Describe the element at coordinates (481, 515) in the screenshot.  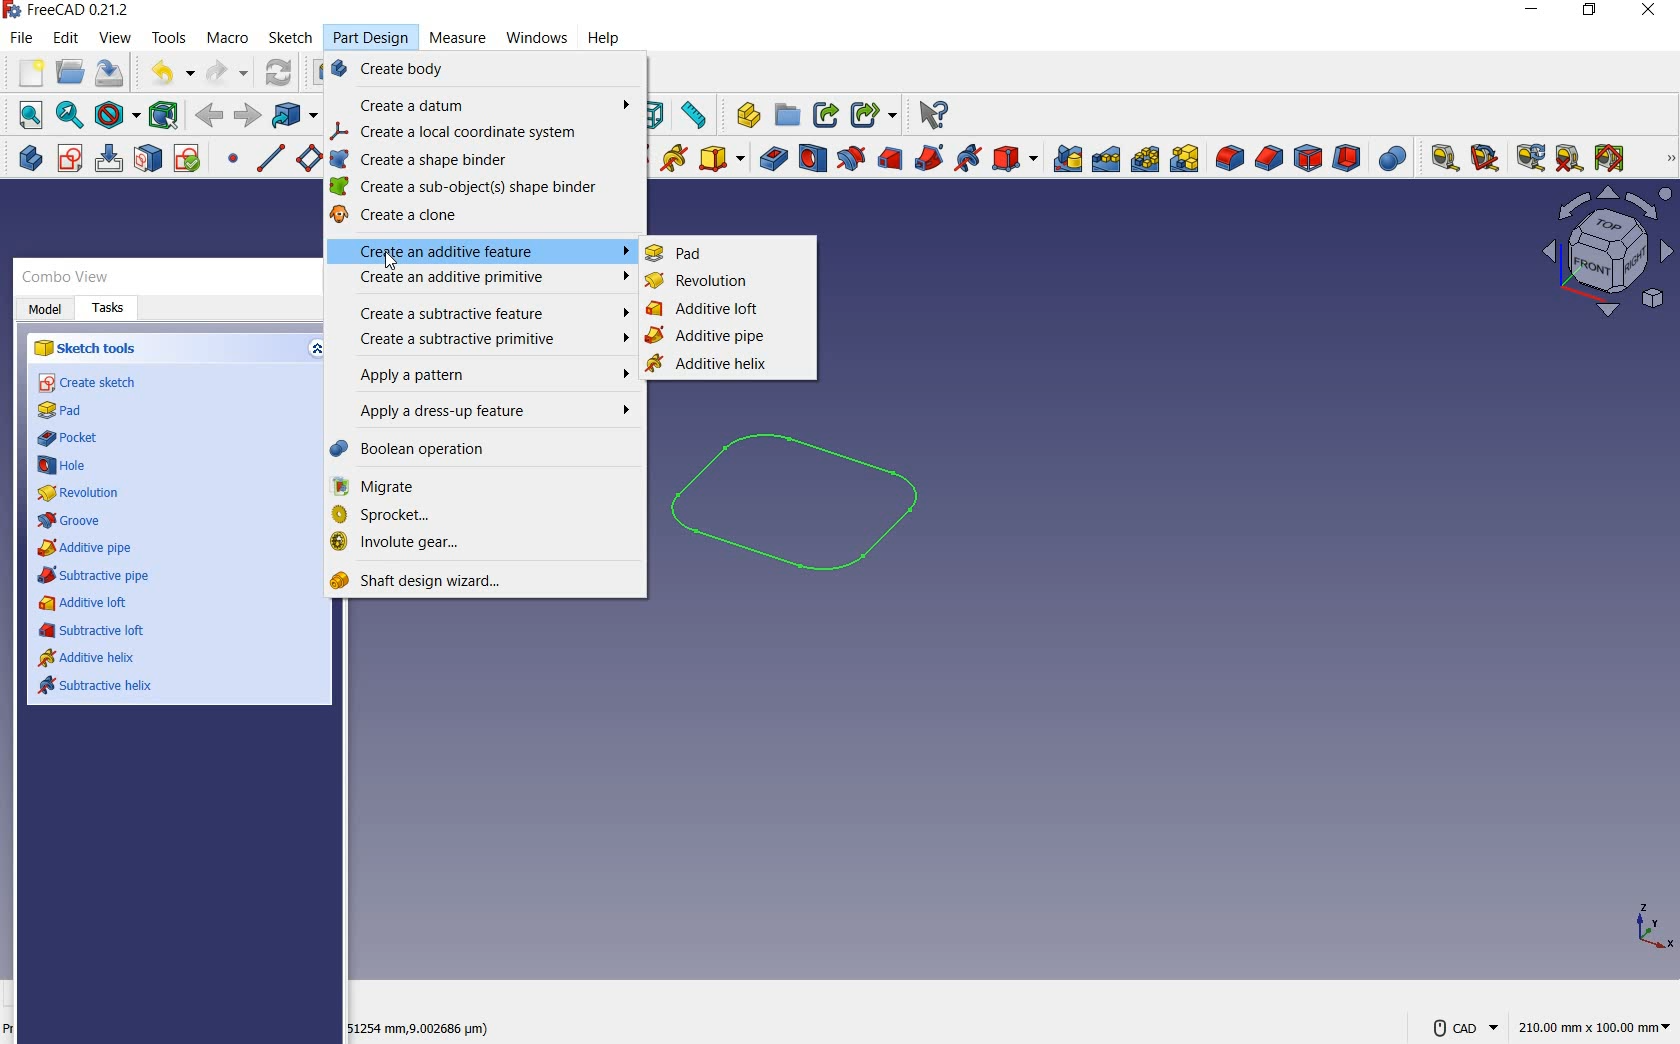
I see `sprocket` at that location.